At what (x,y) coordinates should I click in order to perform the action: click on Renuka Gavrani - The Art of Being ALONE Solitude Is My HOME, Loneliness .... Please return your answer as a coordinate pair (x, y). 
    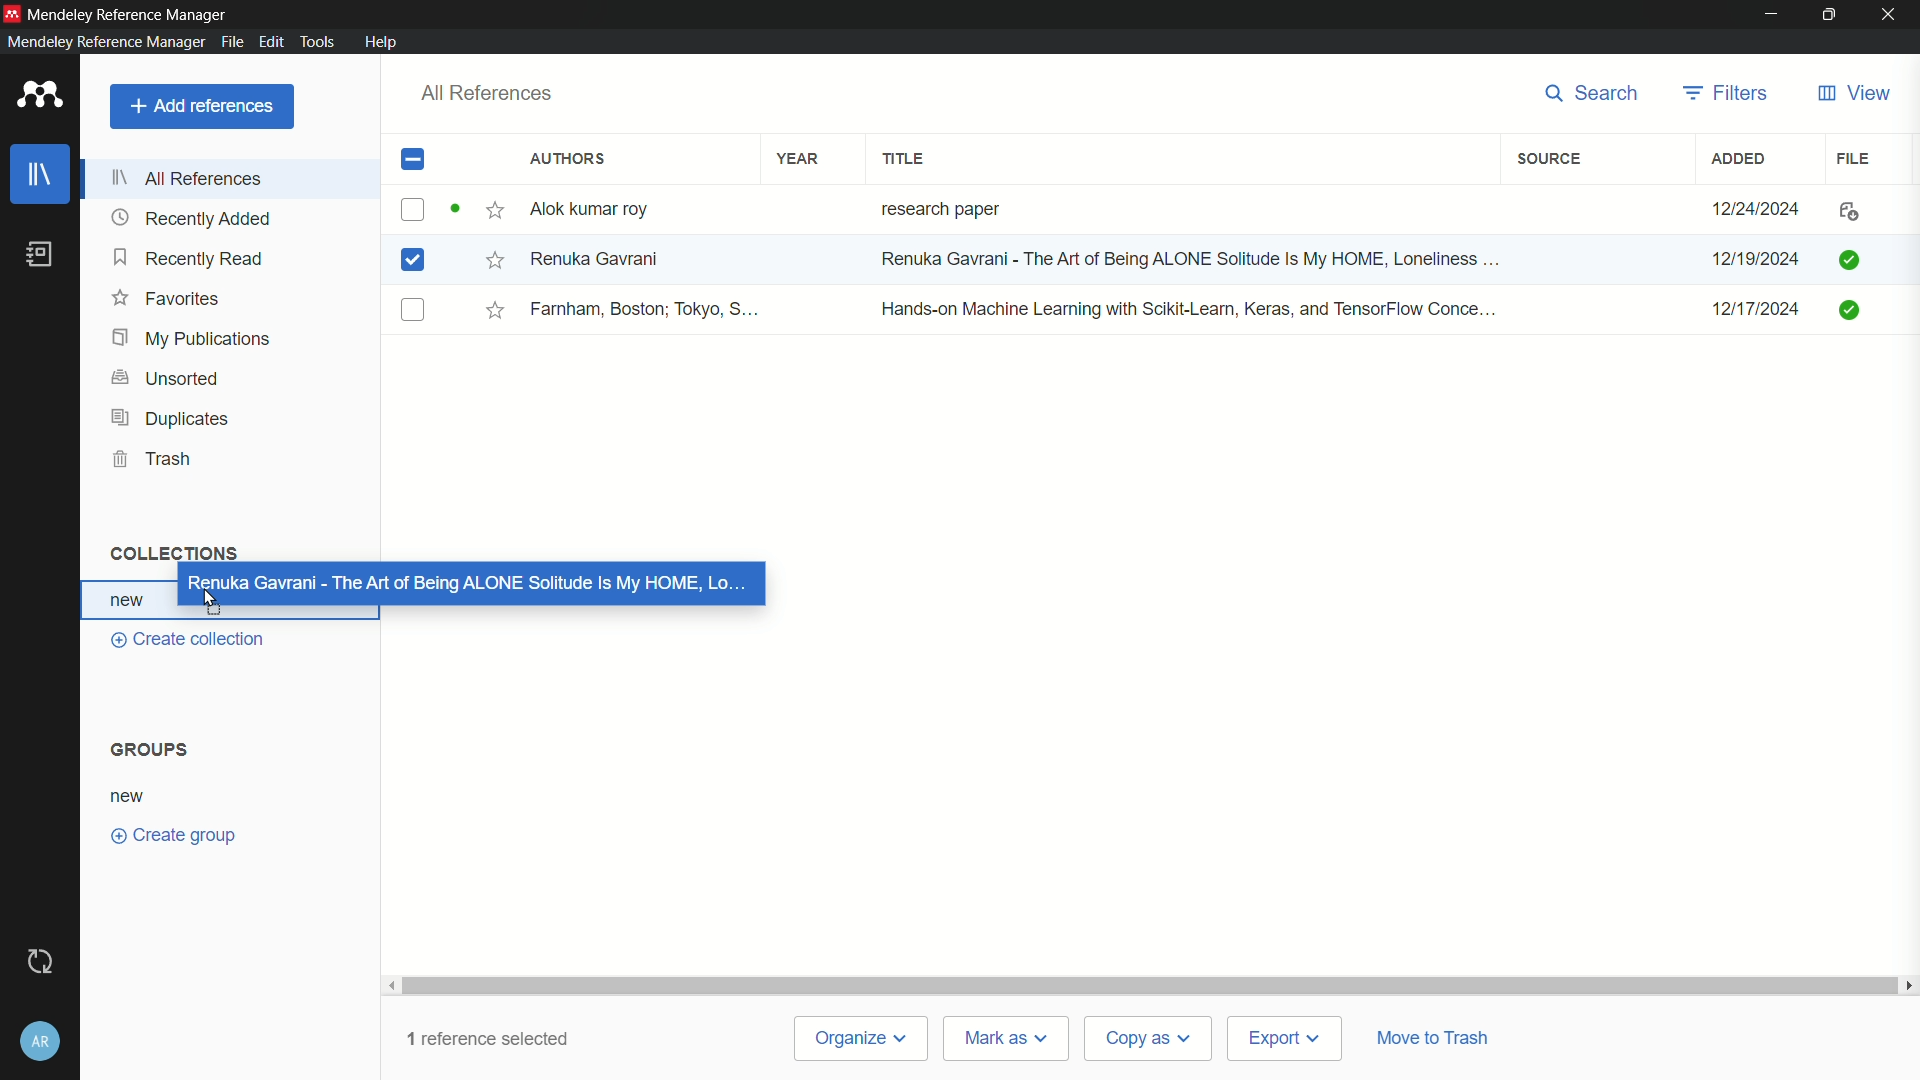
    Looking at the image, I should click on (1204, 258).